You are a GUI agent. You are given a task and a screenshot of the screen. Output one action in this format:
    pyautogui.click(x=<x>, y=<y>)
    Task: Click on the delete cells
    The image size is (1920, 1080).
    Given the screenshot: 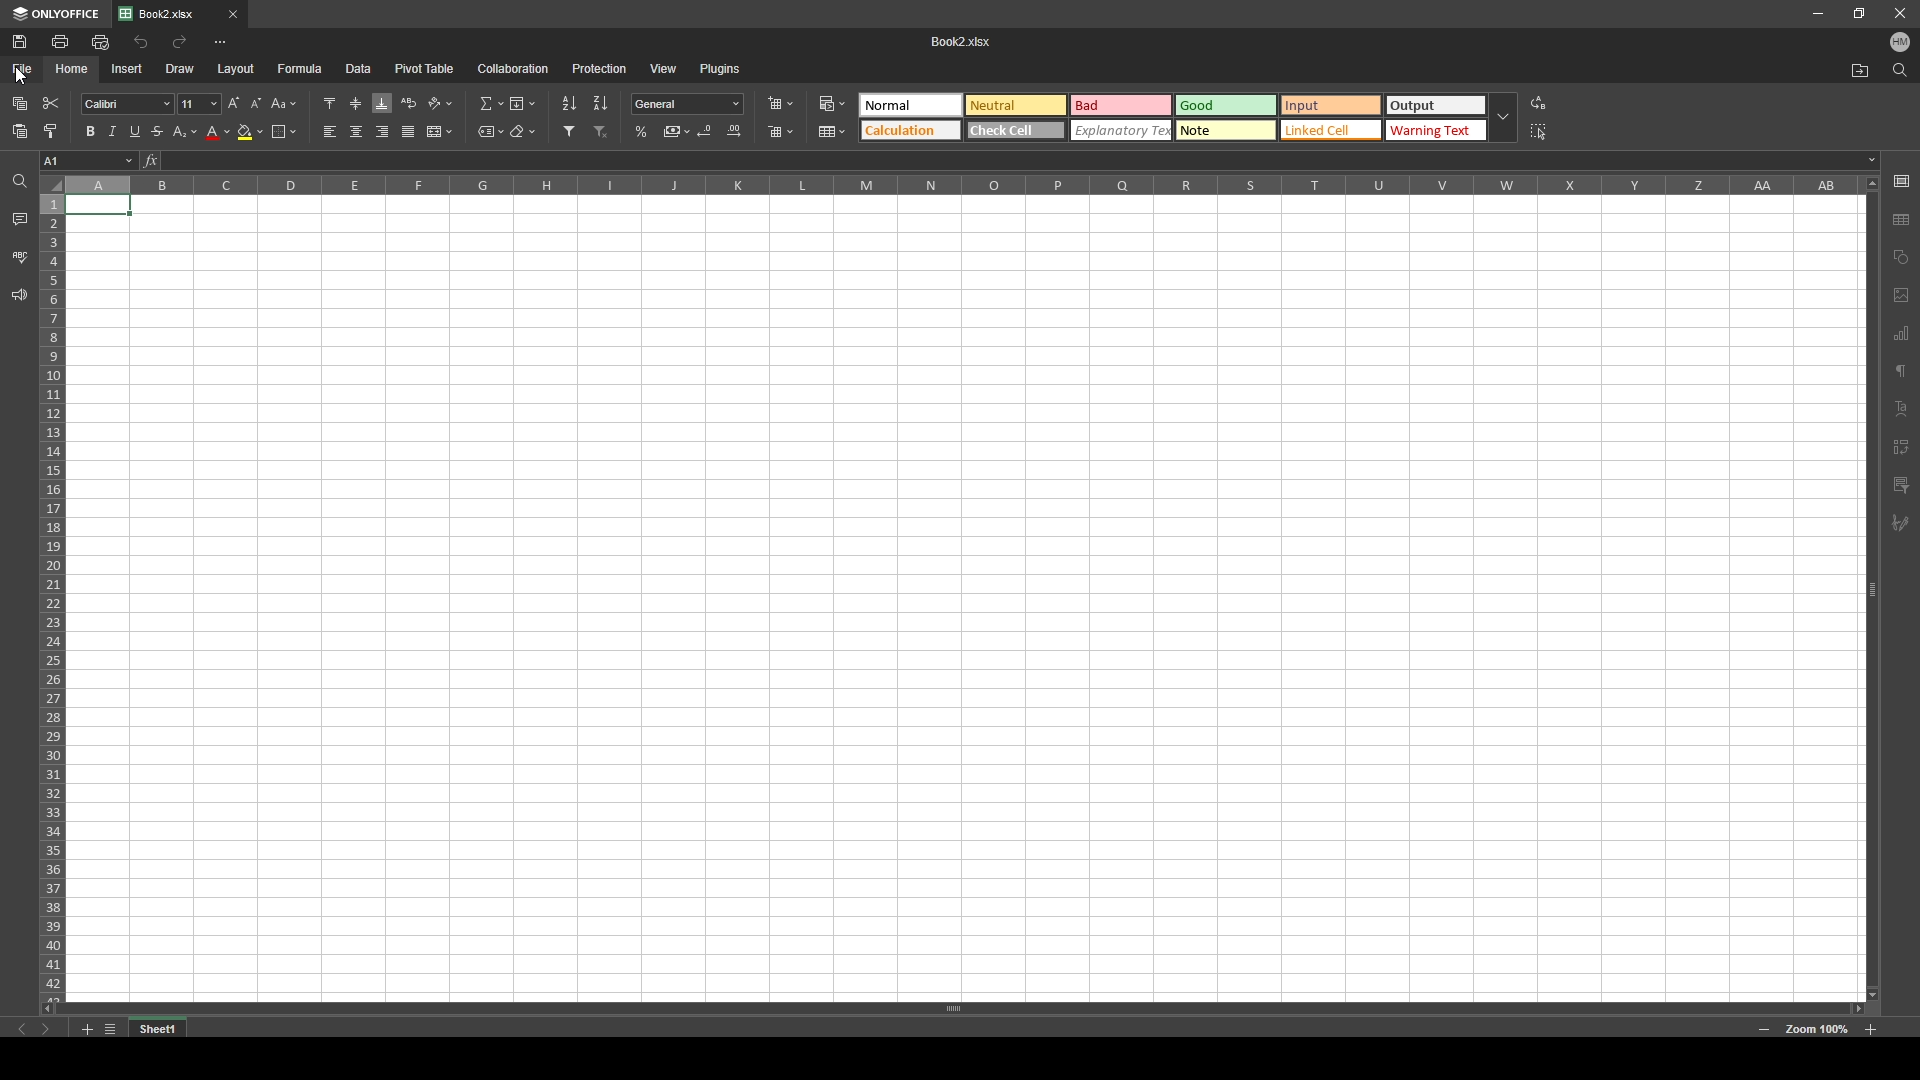 What is the action you would take?
    pyautogui.click(x=783, y=132)
    